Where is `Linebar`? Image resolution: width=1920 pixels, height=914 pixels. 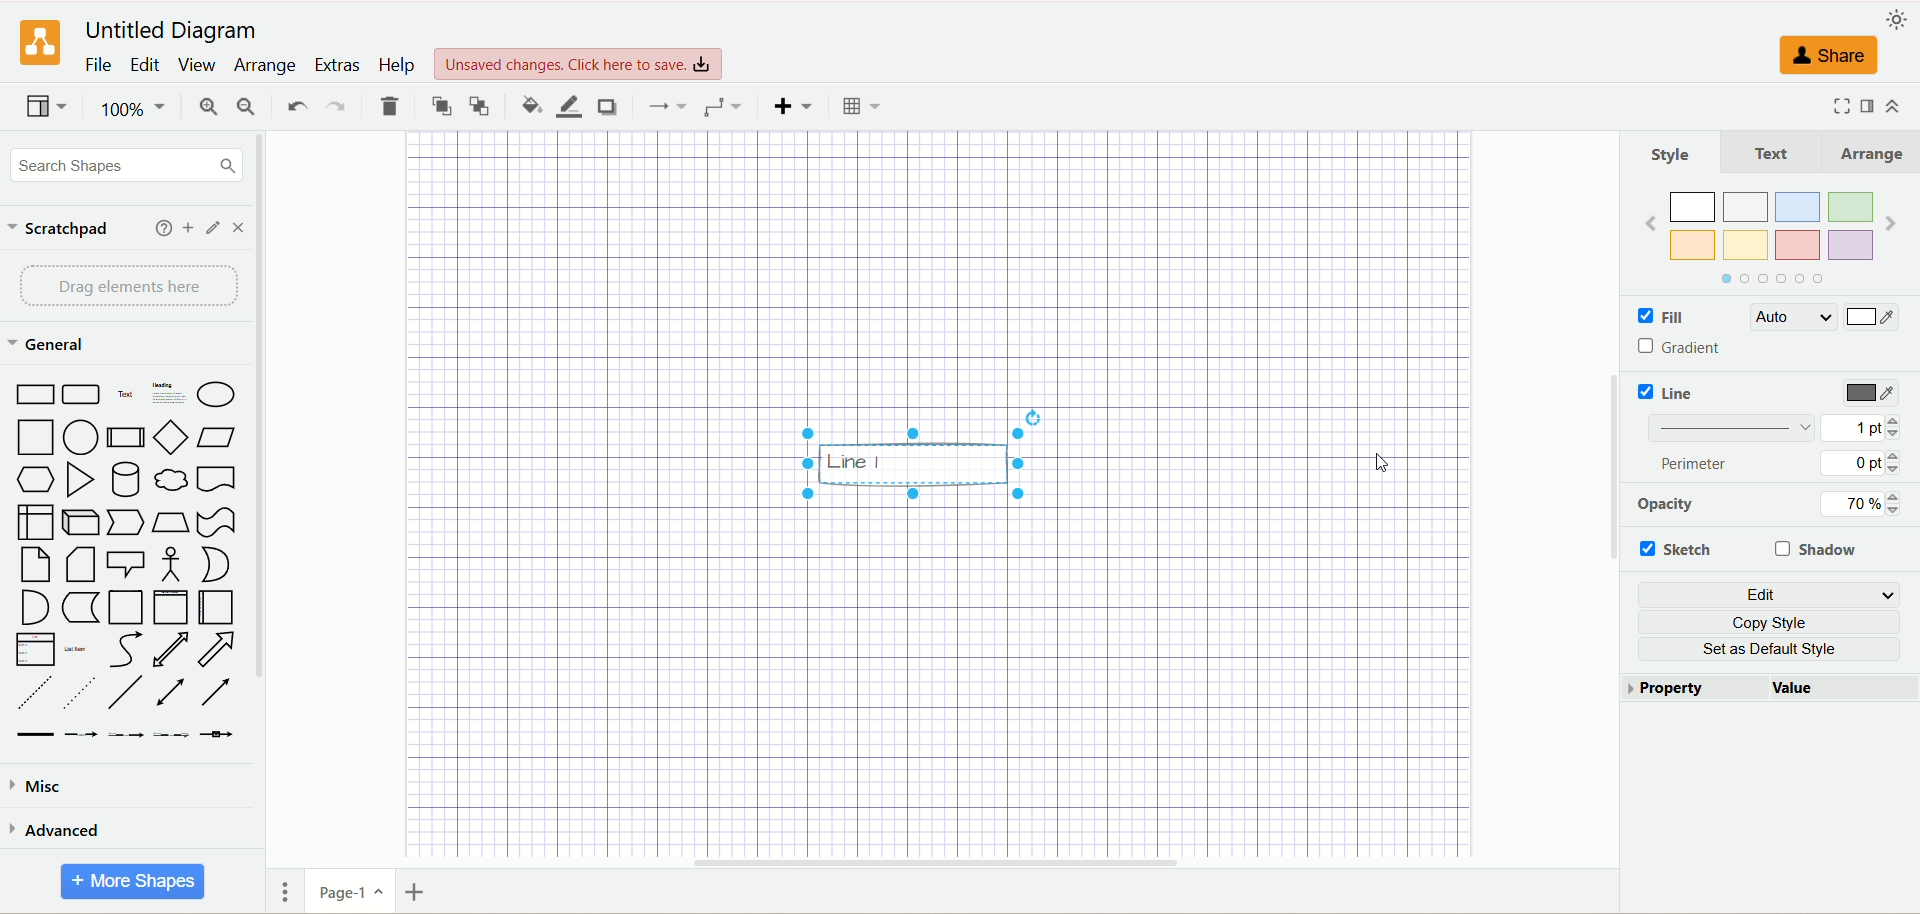 Linebar is located at coordinates (1736, 429).